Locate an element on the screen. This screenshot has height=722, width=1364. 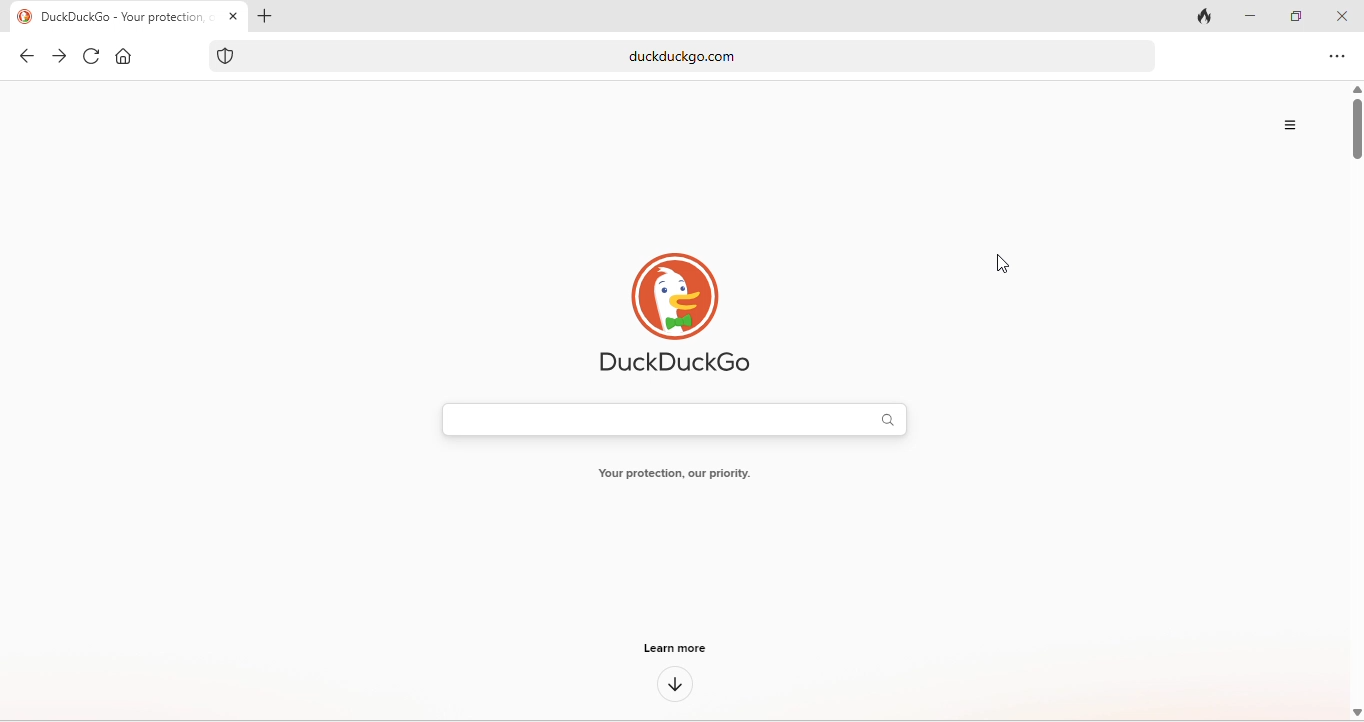
Your protection, our priority is located at coordinates (680, 471).